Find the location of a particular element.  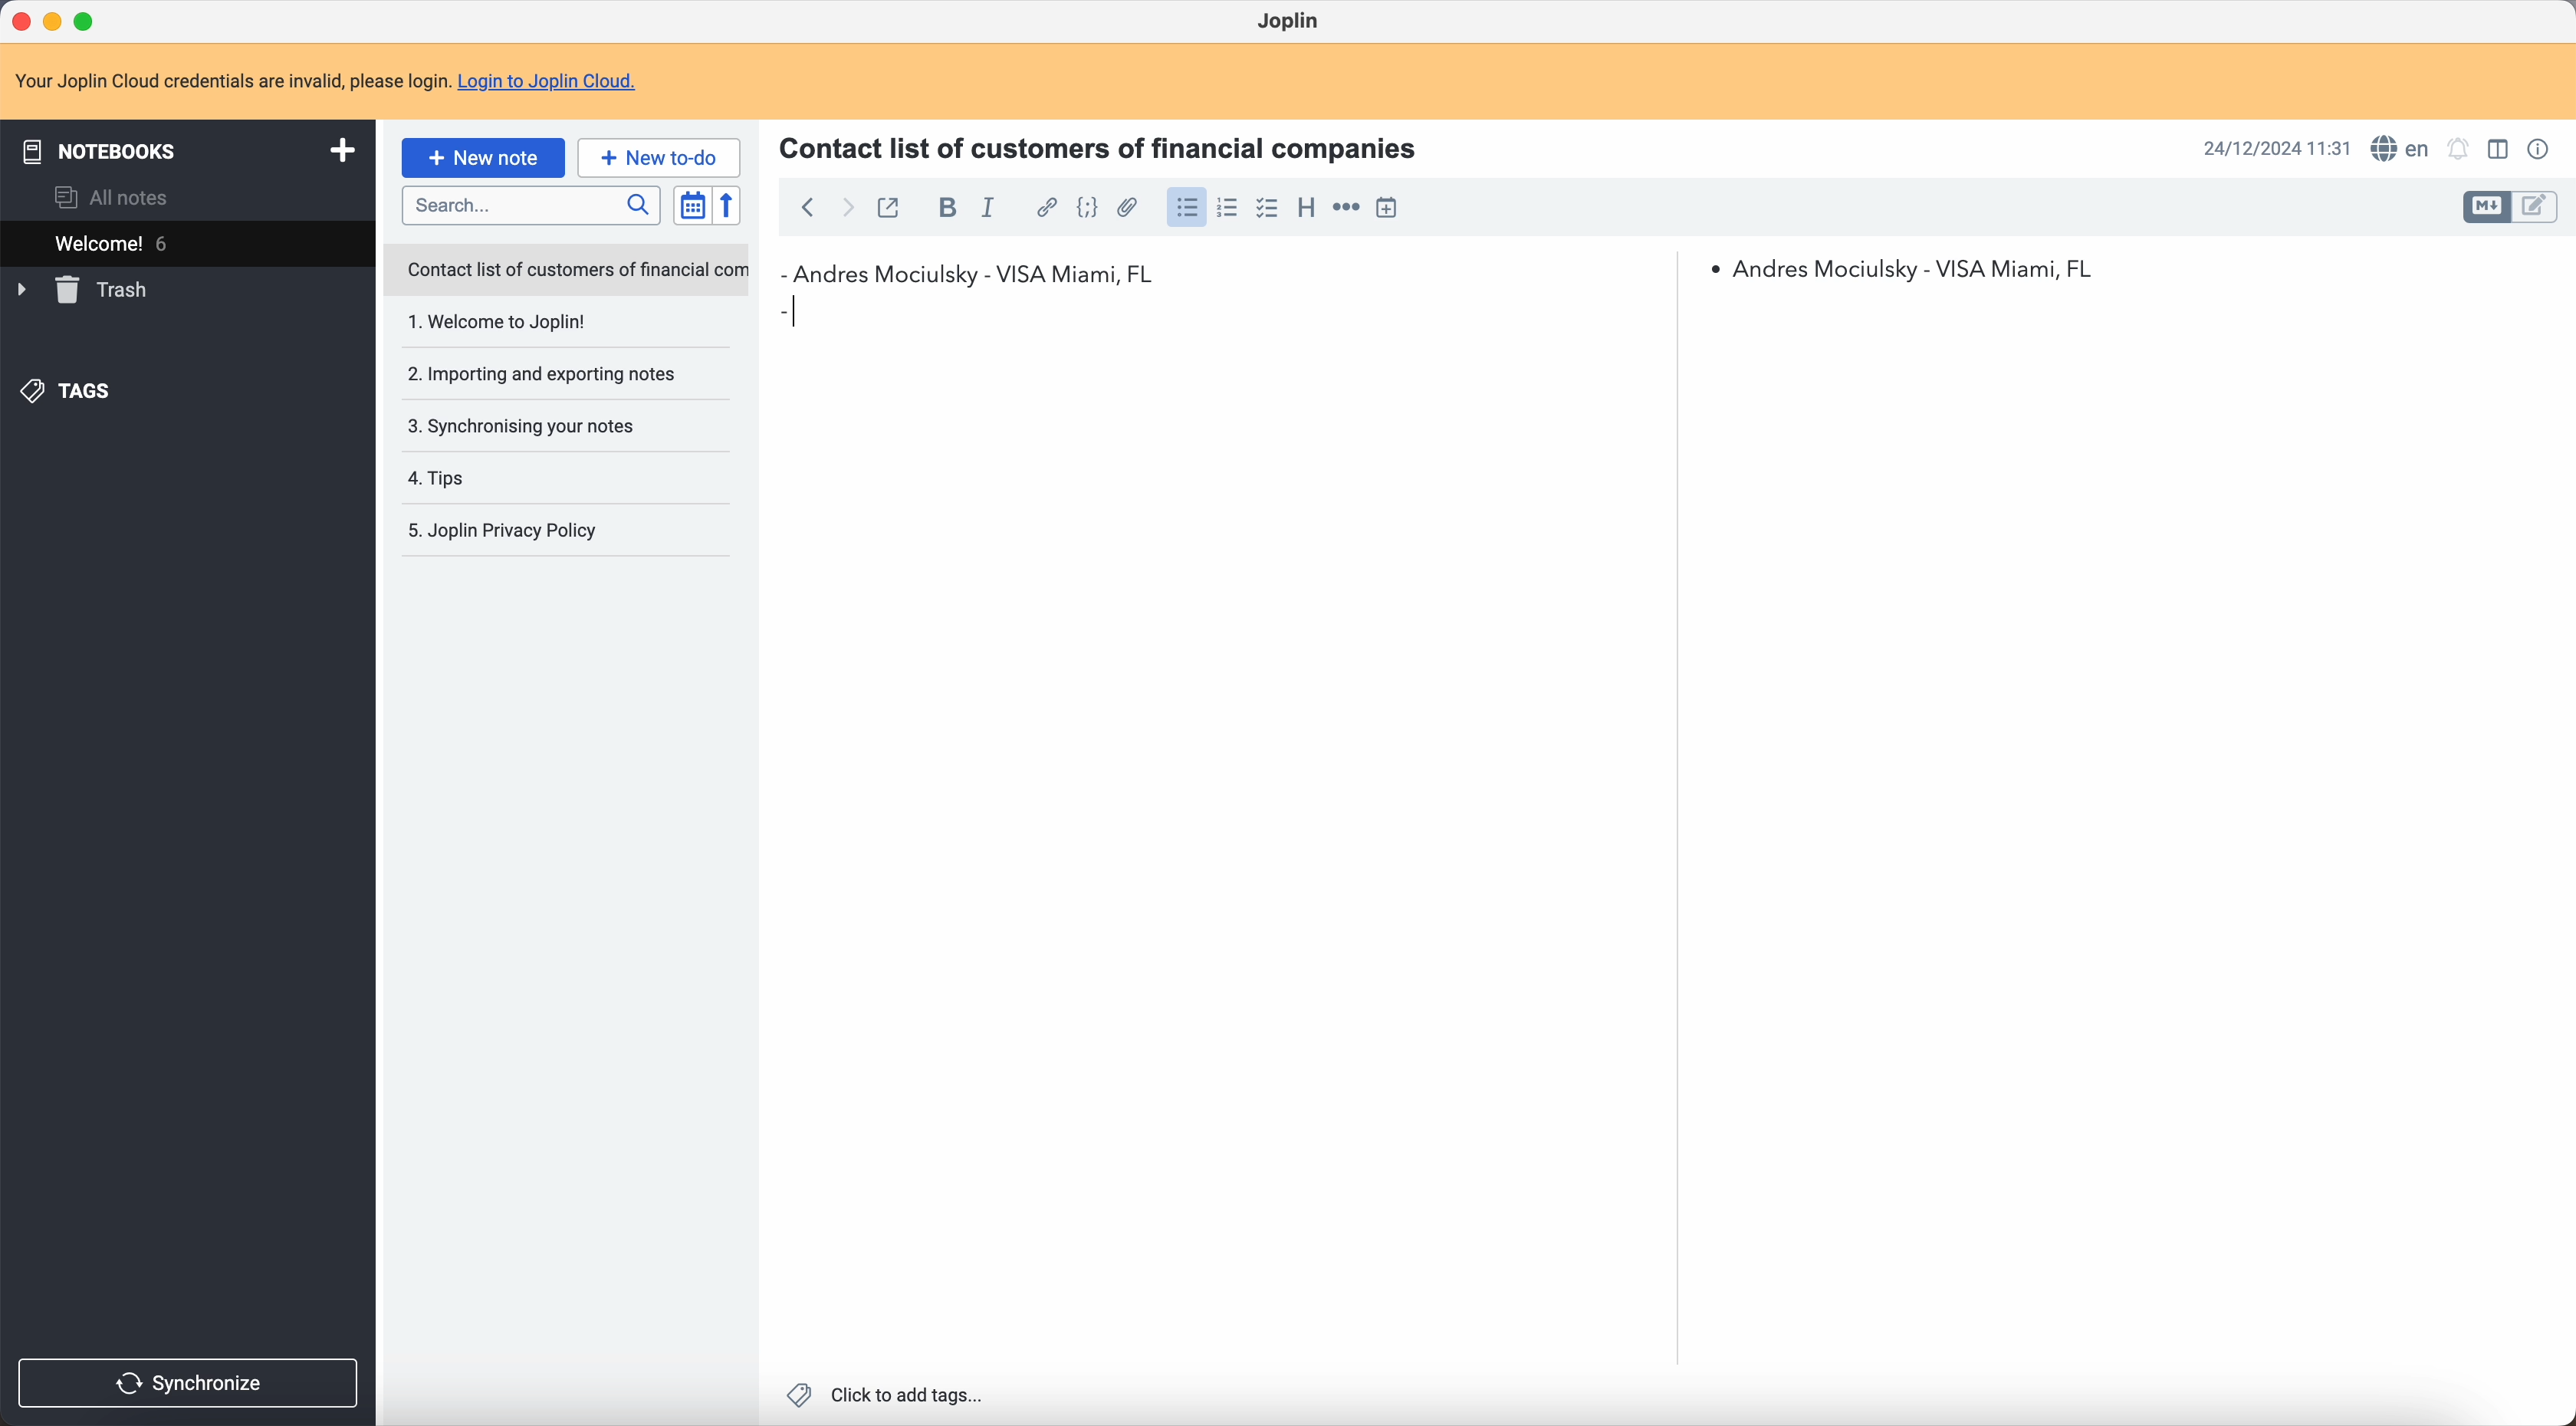

search bar is located at coordinates (536, 206).